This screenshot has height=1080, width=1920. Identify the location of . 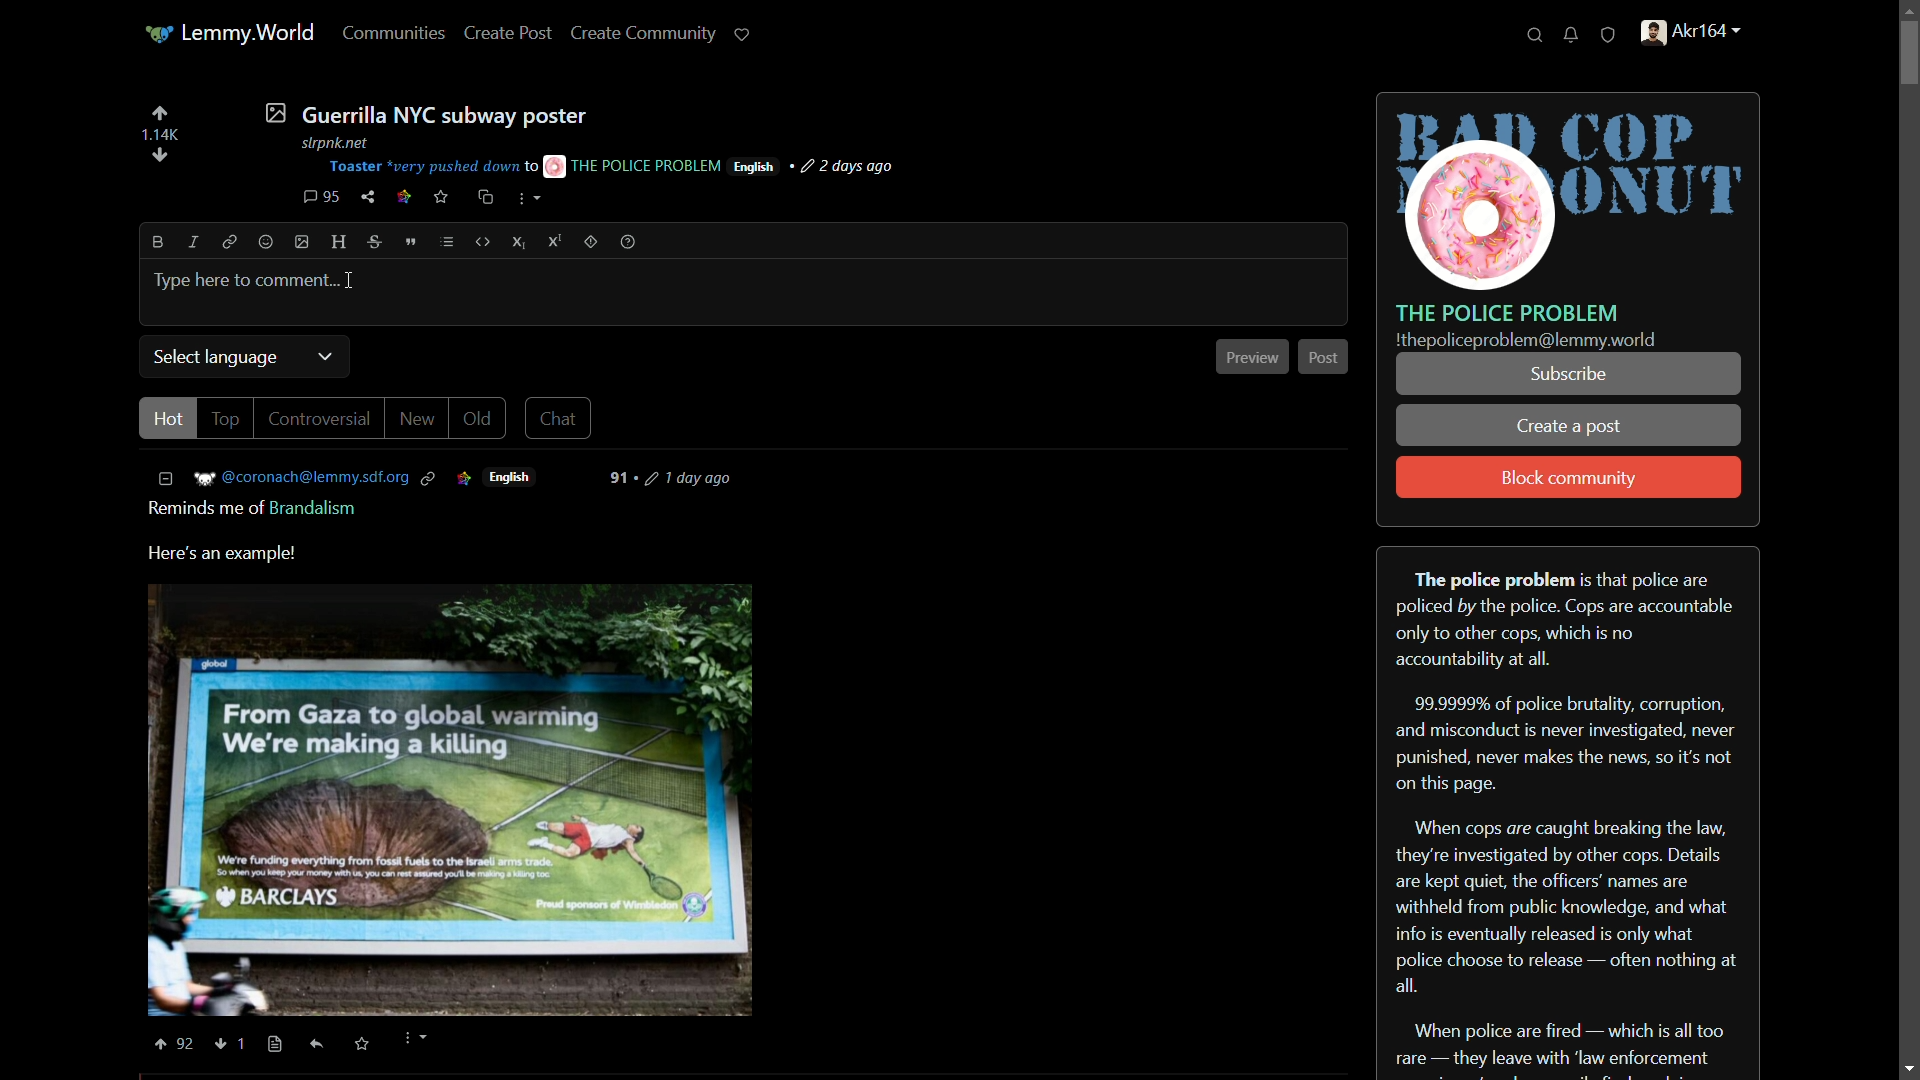
(621, 481).